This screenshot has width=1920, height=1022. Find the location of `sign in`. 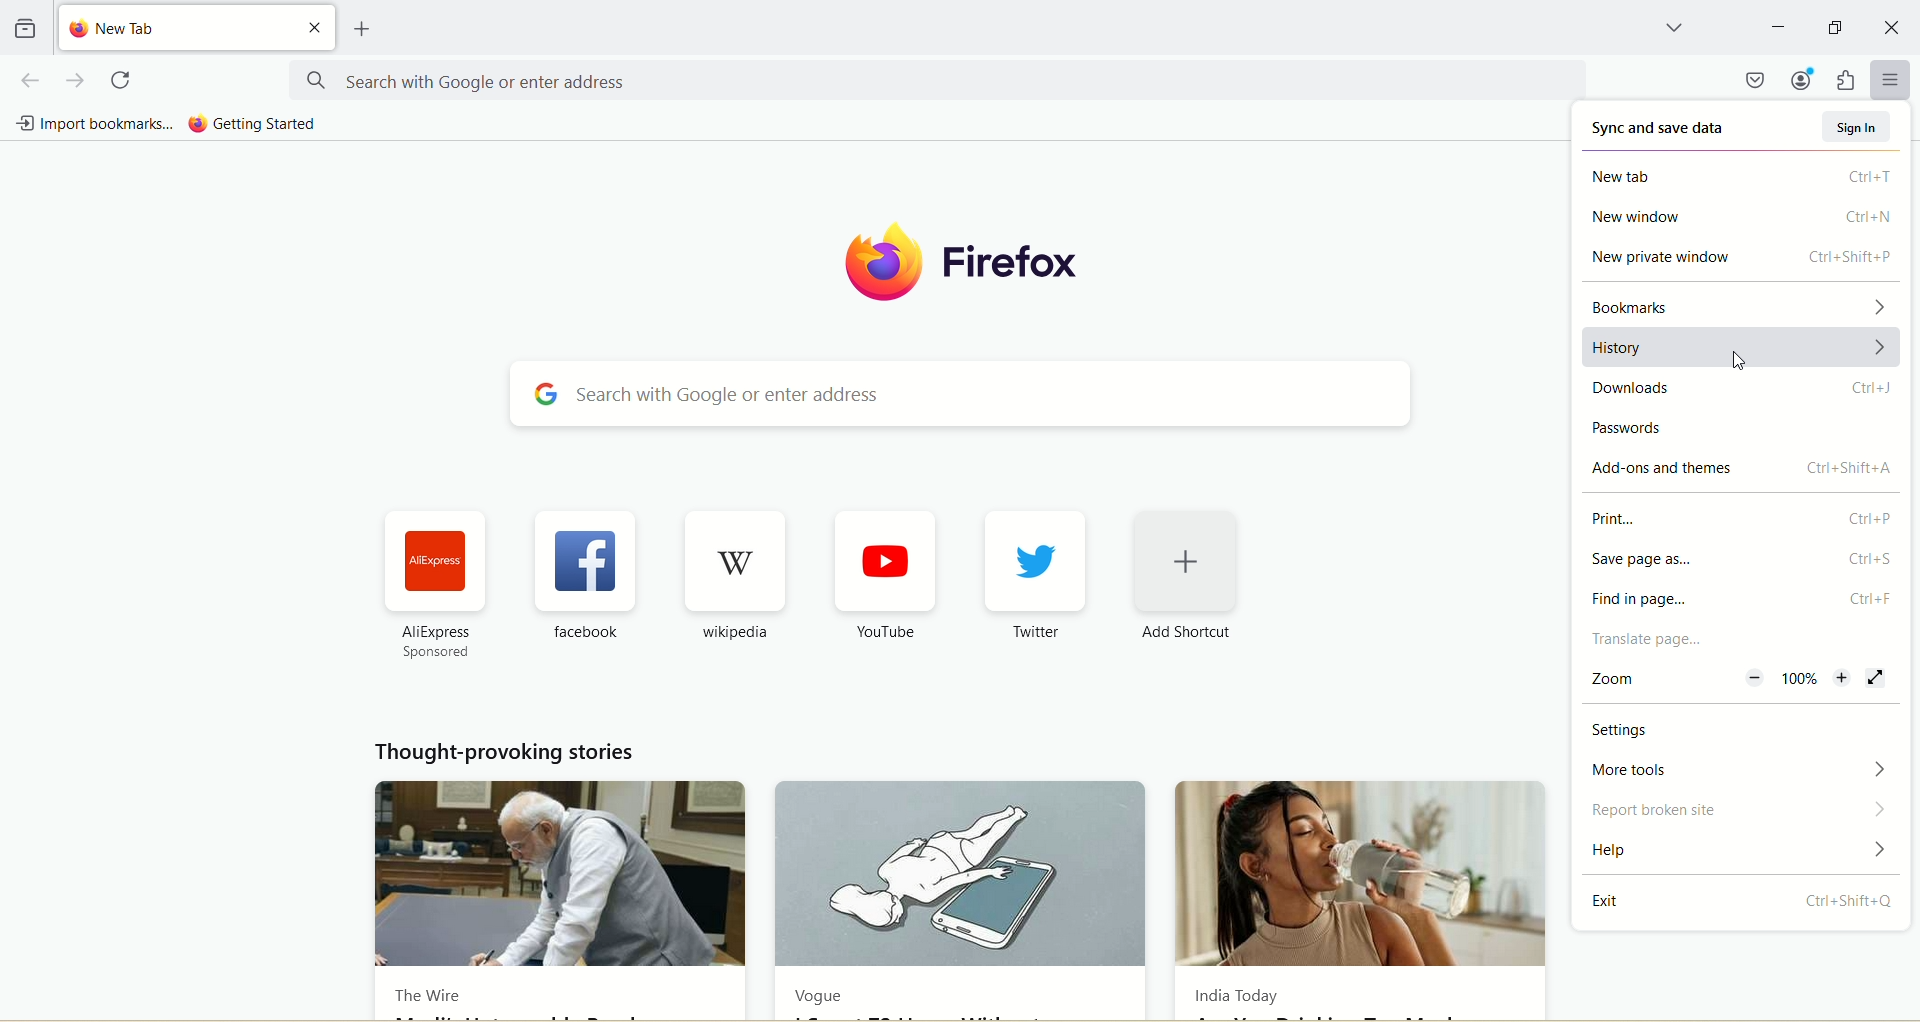

sign in is located at coordinates (1857, 124).